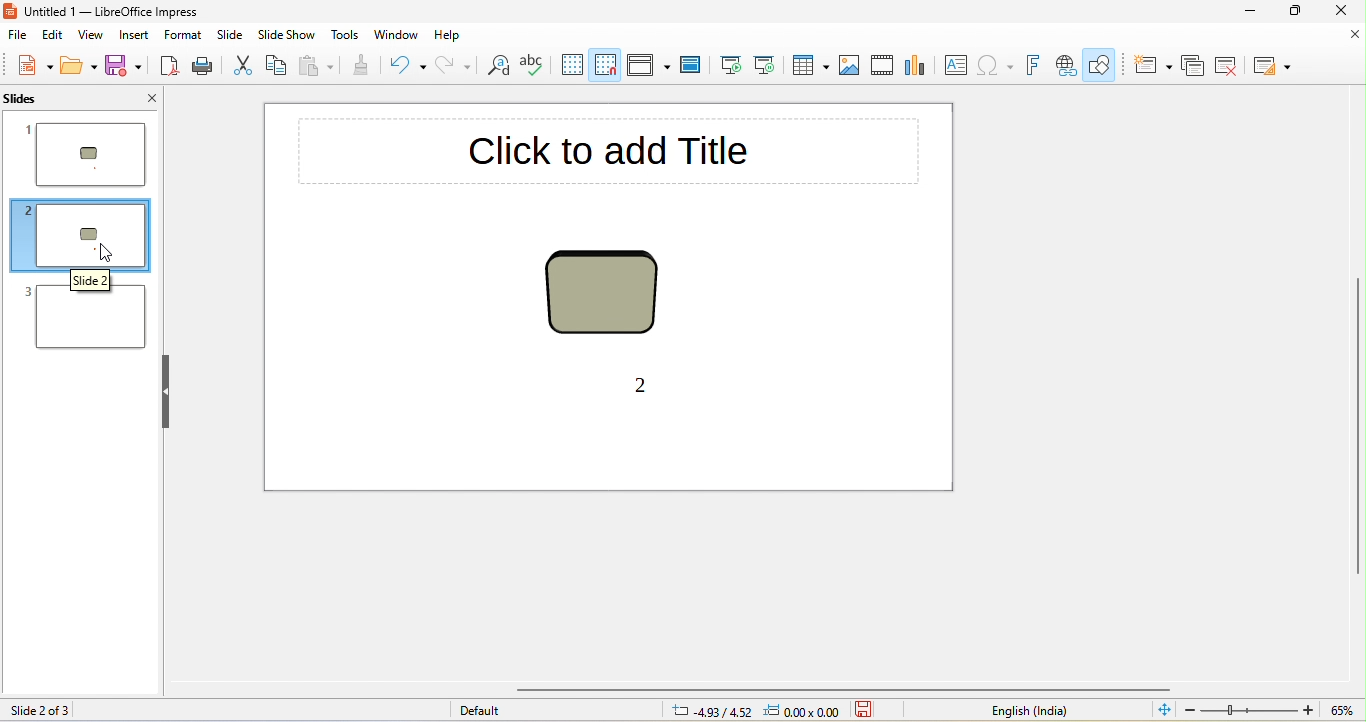 The width and height of the screenshot is (1366, 722). I want to click on edit, so click(54, 35).